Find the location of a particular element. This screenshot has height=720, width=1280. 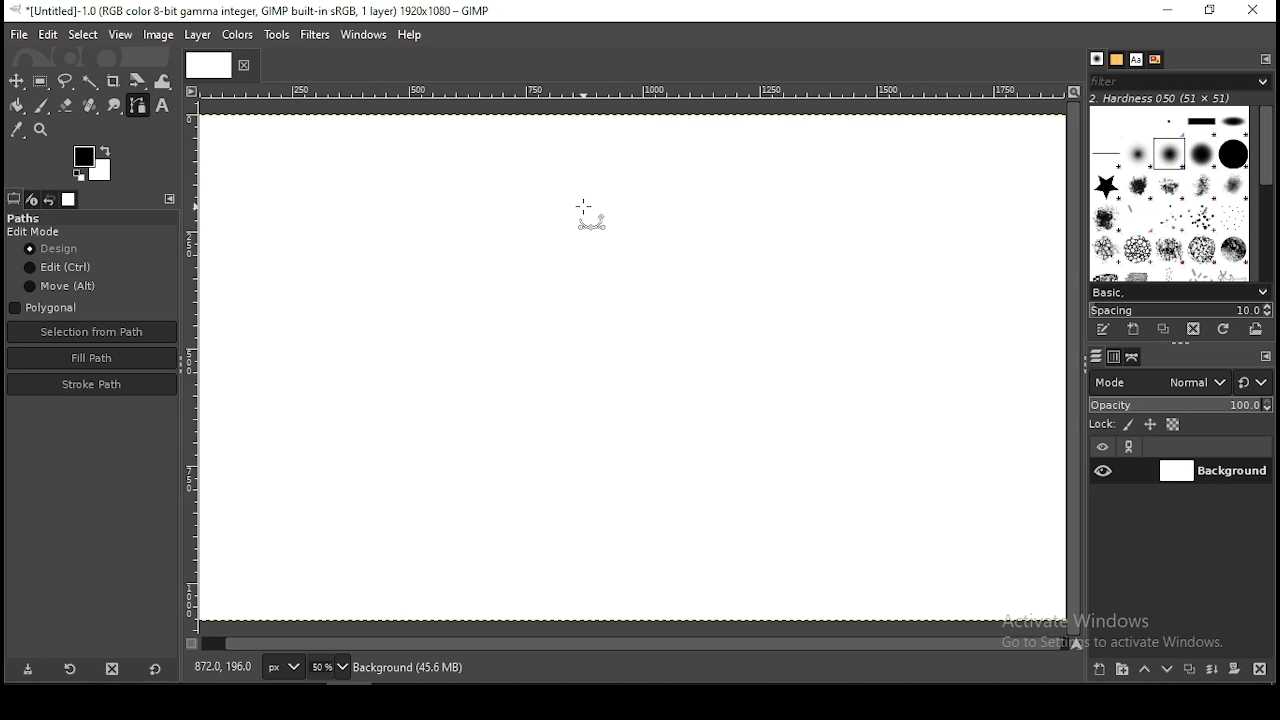

channel is located at coordinates (1113, 356).